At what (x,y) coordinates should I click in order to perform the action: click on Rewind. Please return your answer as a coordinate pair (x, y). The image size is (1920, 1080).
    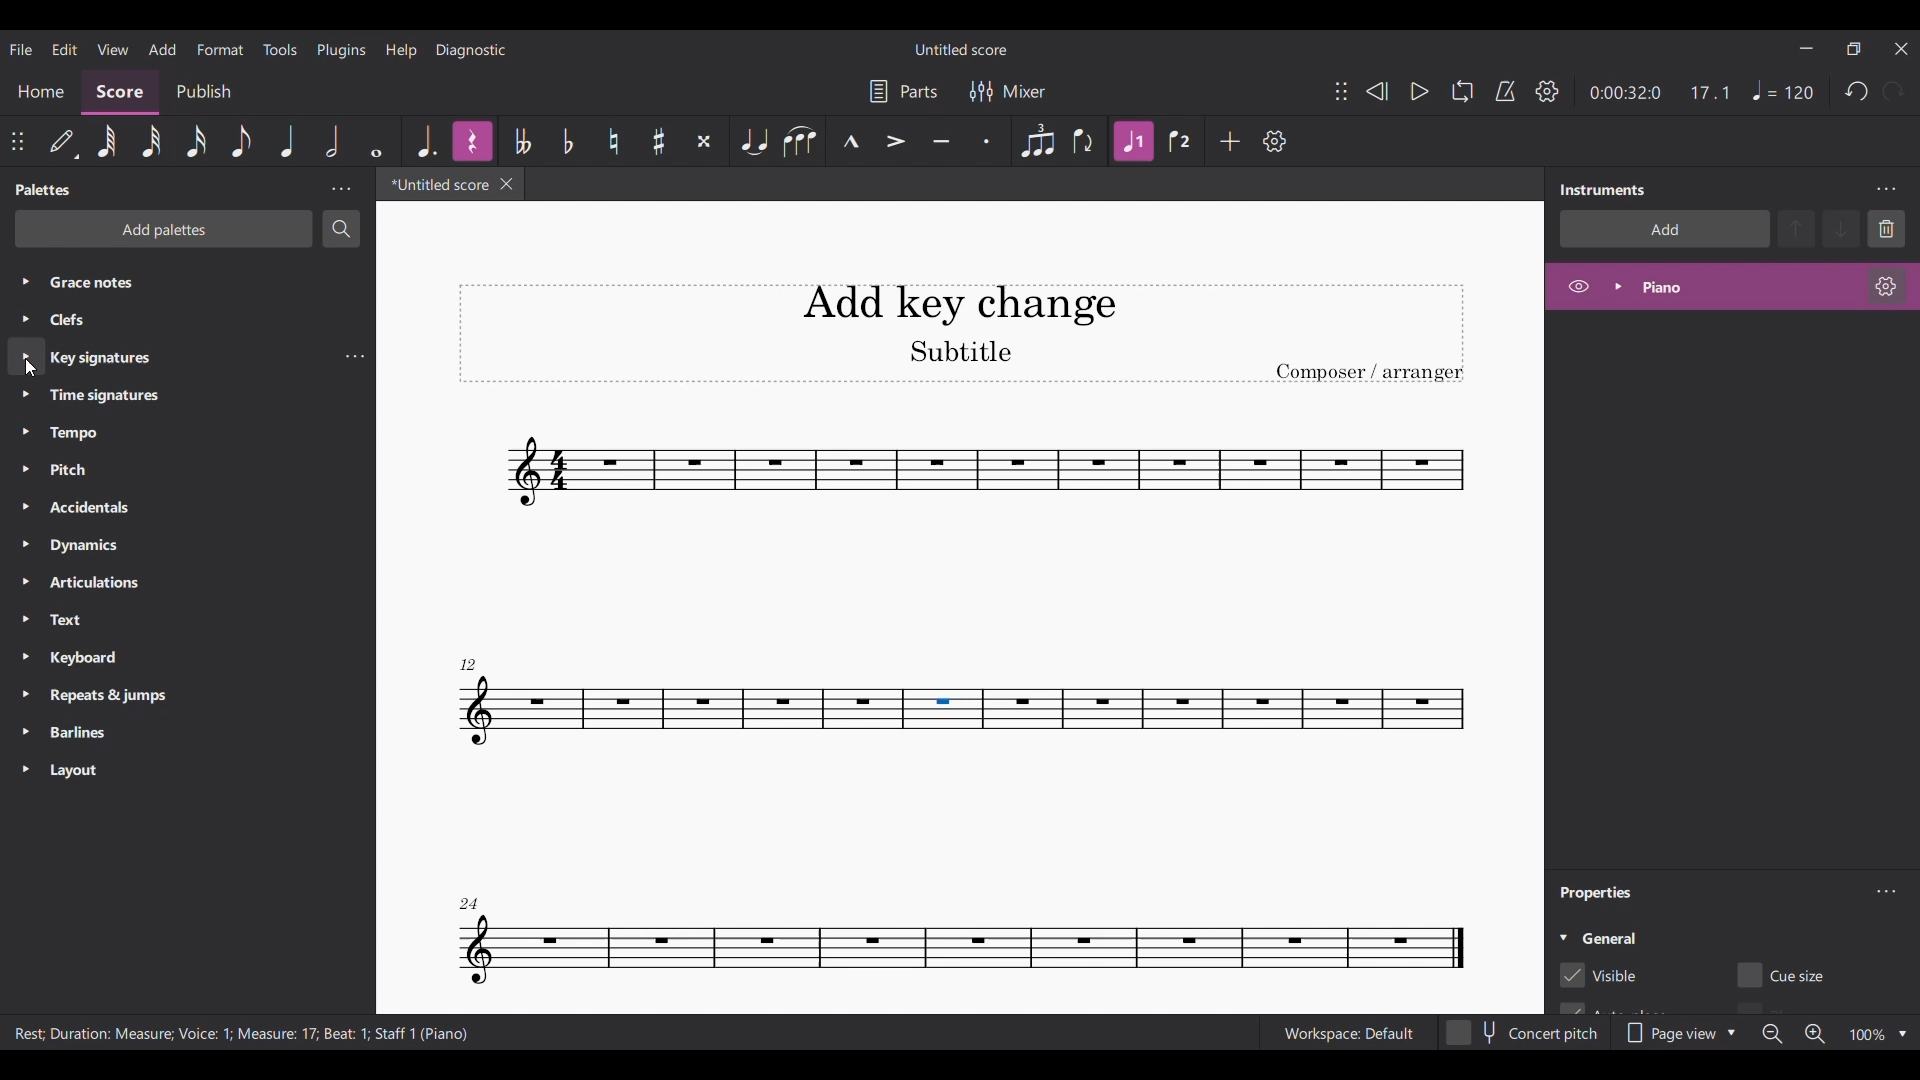
    Looking at the image, I should click on (1376, 92).